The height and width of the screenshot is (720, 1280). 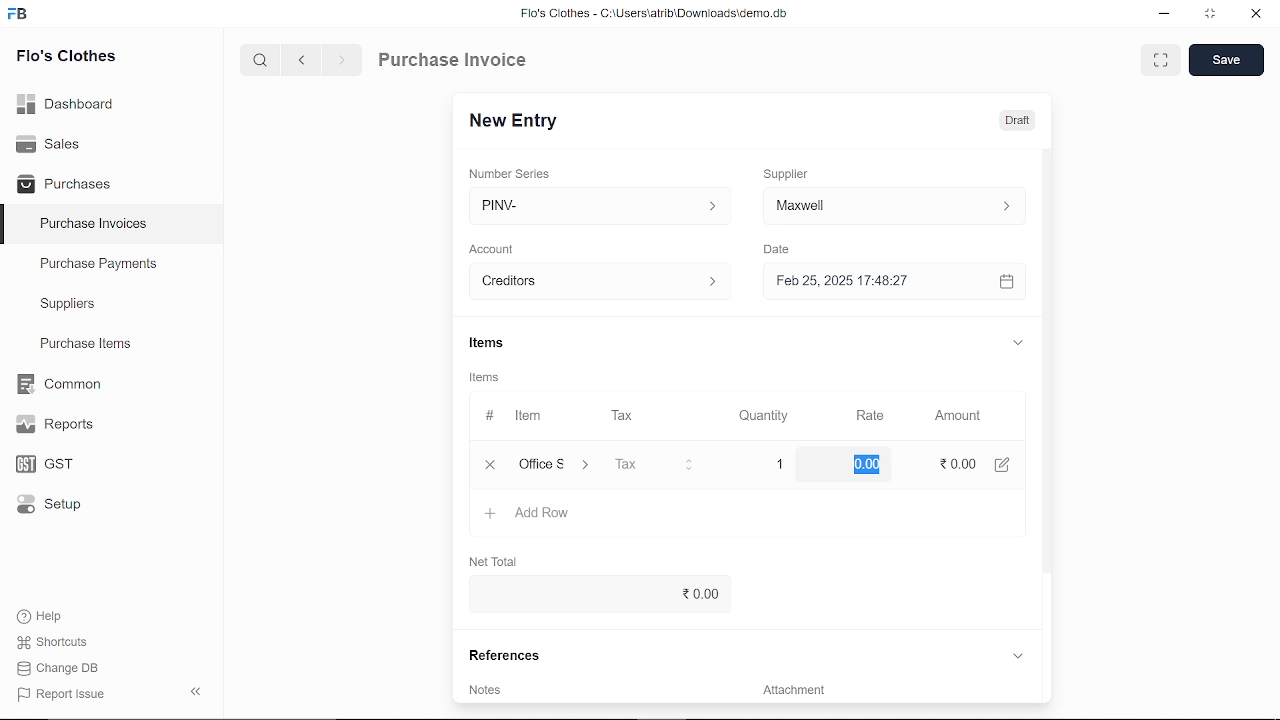 What do you see at coordinates (68, 304) in the screenshot?
I see `Suppliers` at bounding box center [68, 304].